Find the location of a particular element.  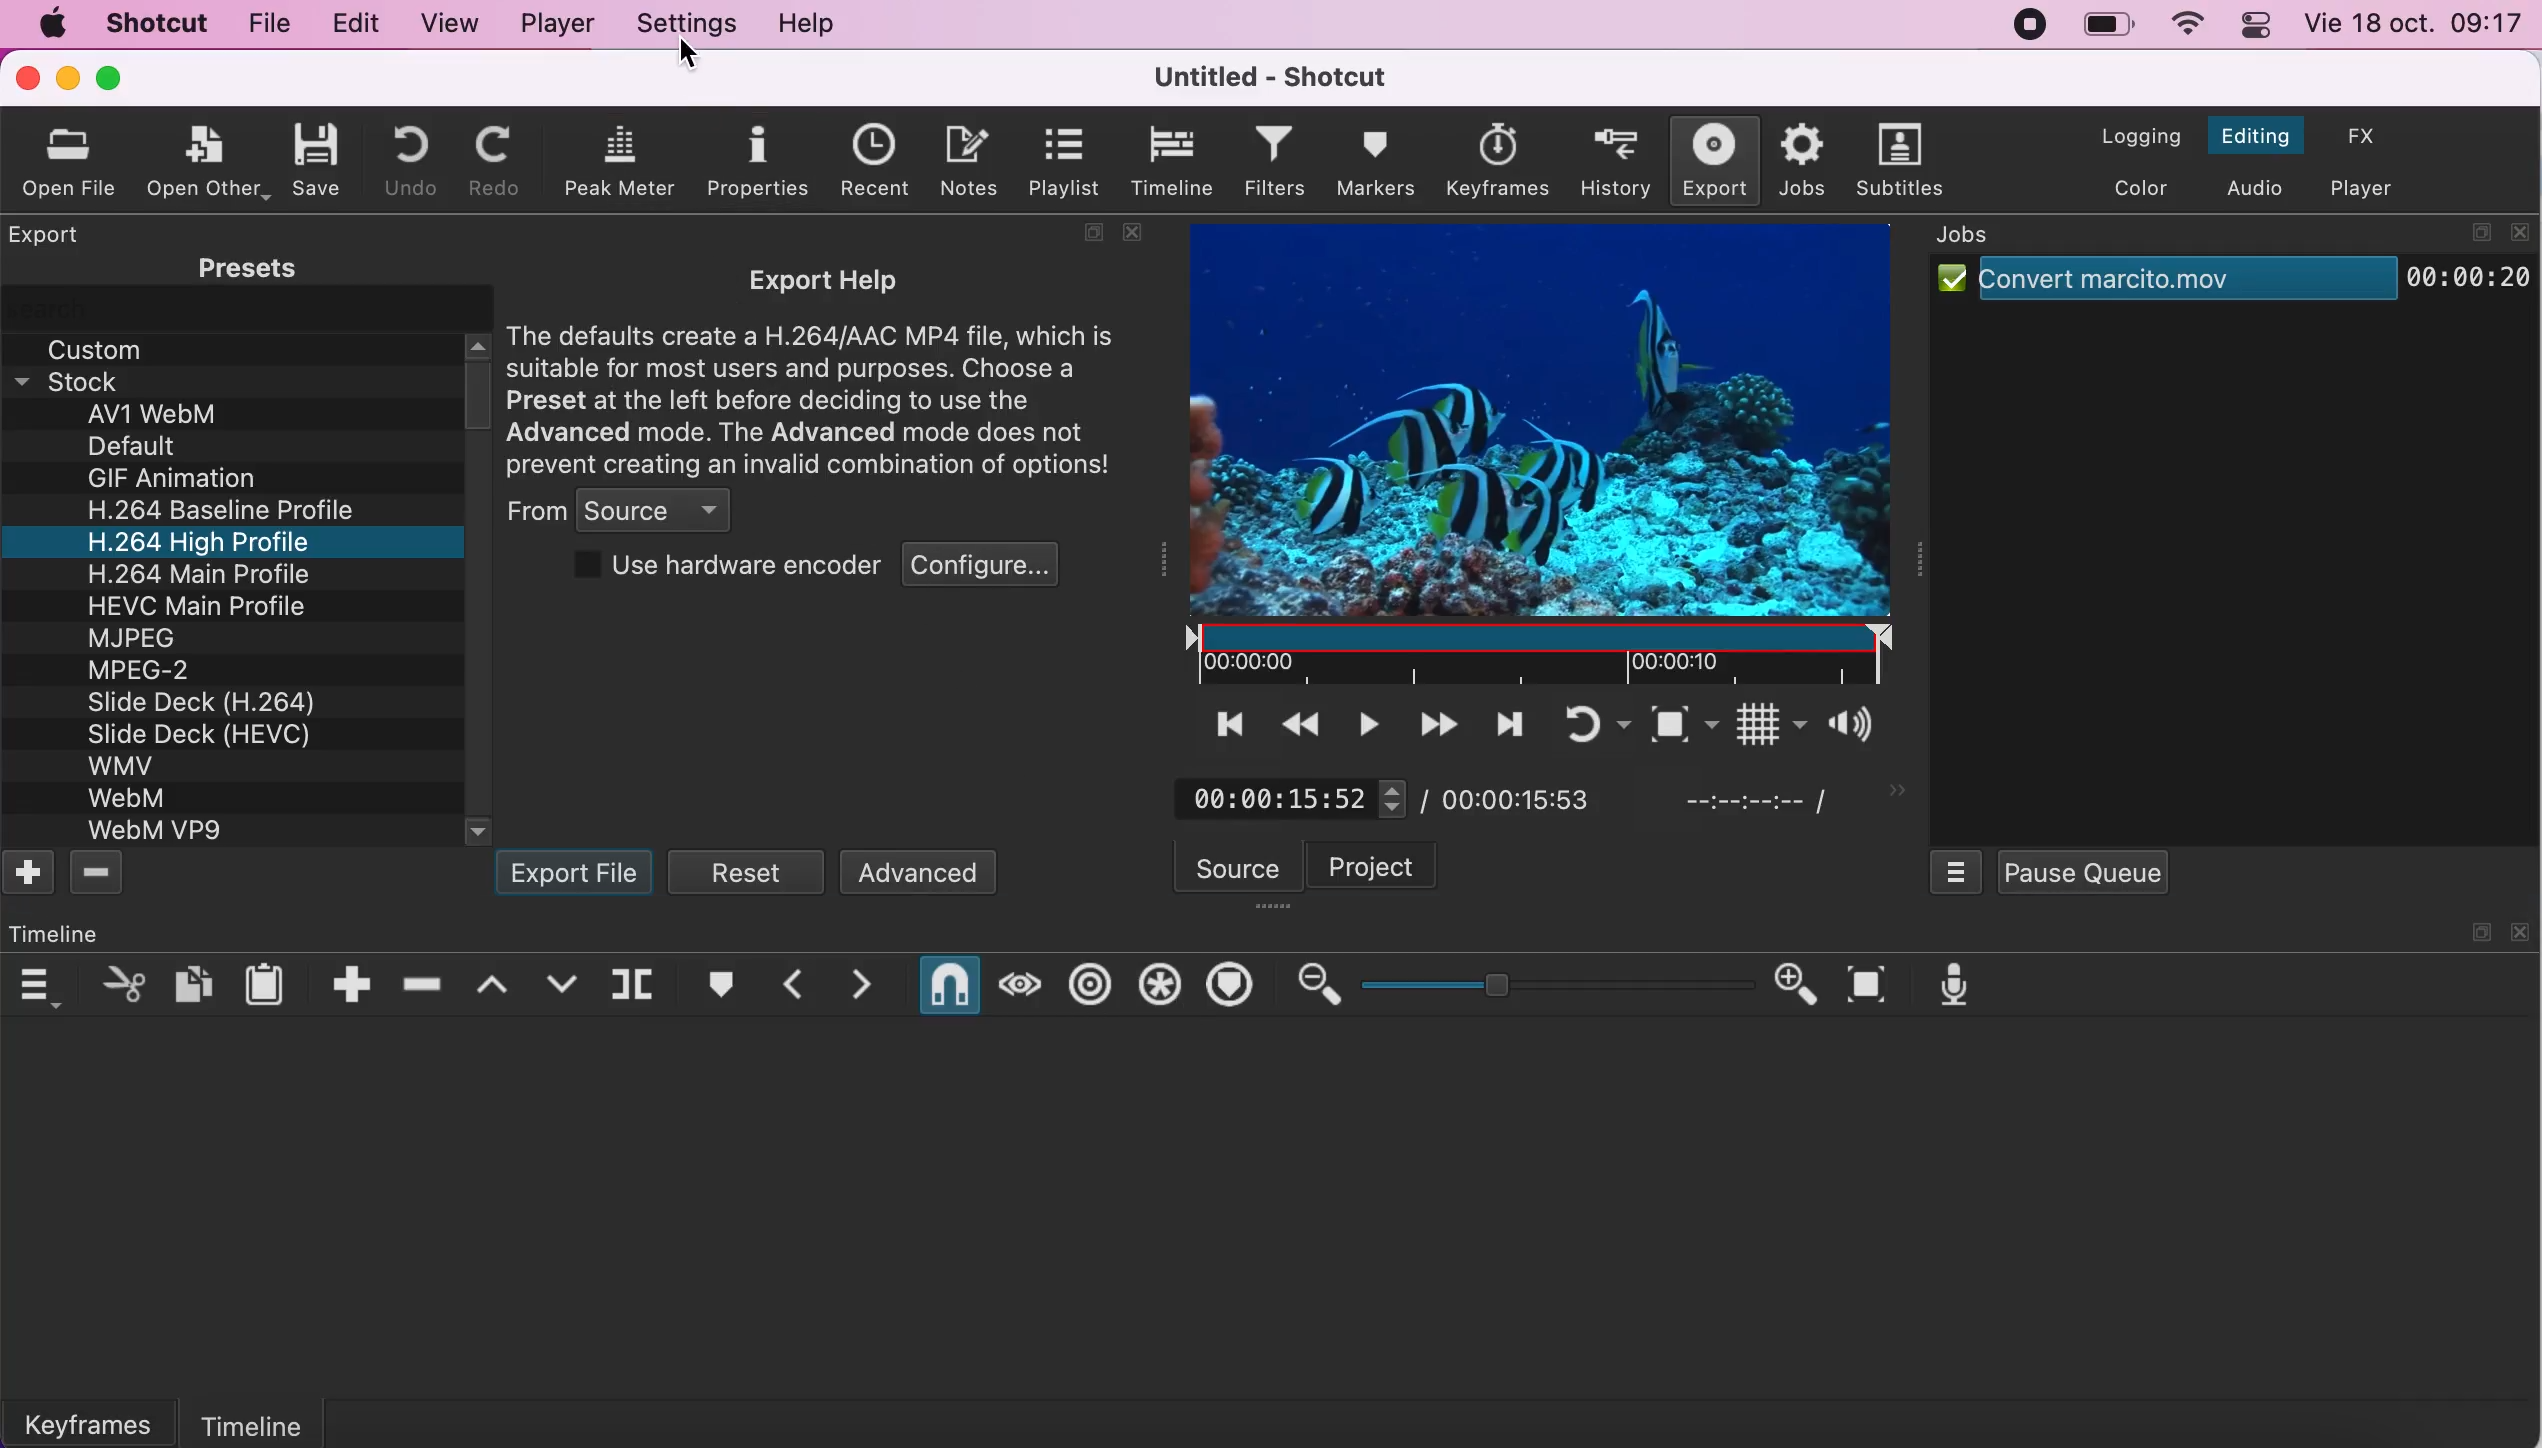

maximize is located at coordinates (2477, 933).